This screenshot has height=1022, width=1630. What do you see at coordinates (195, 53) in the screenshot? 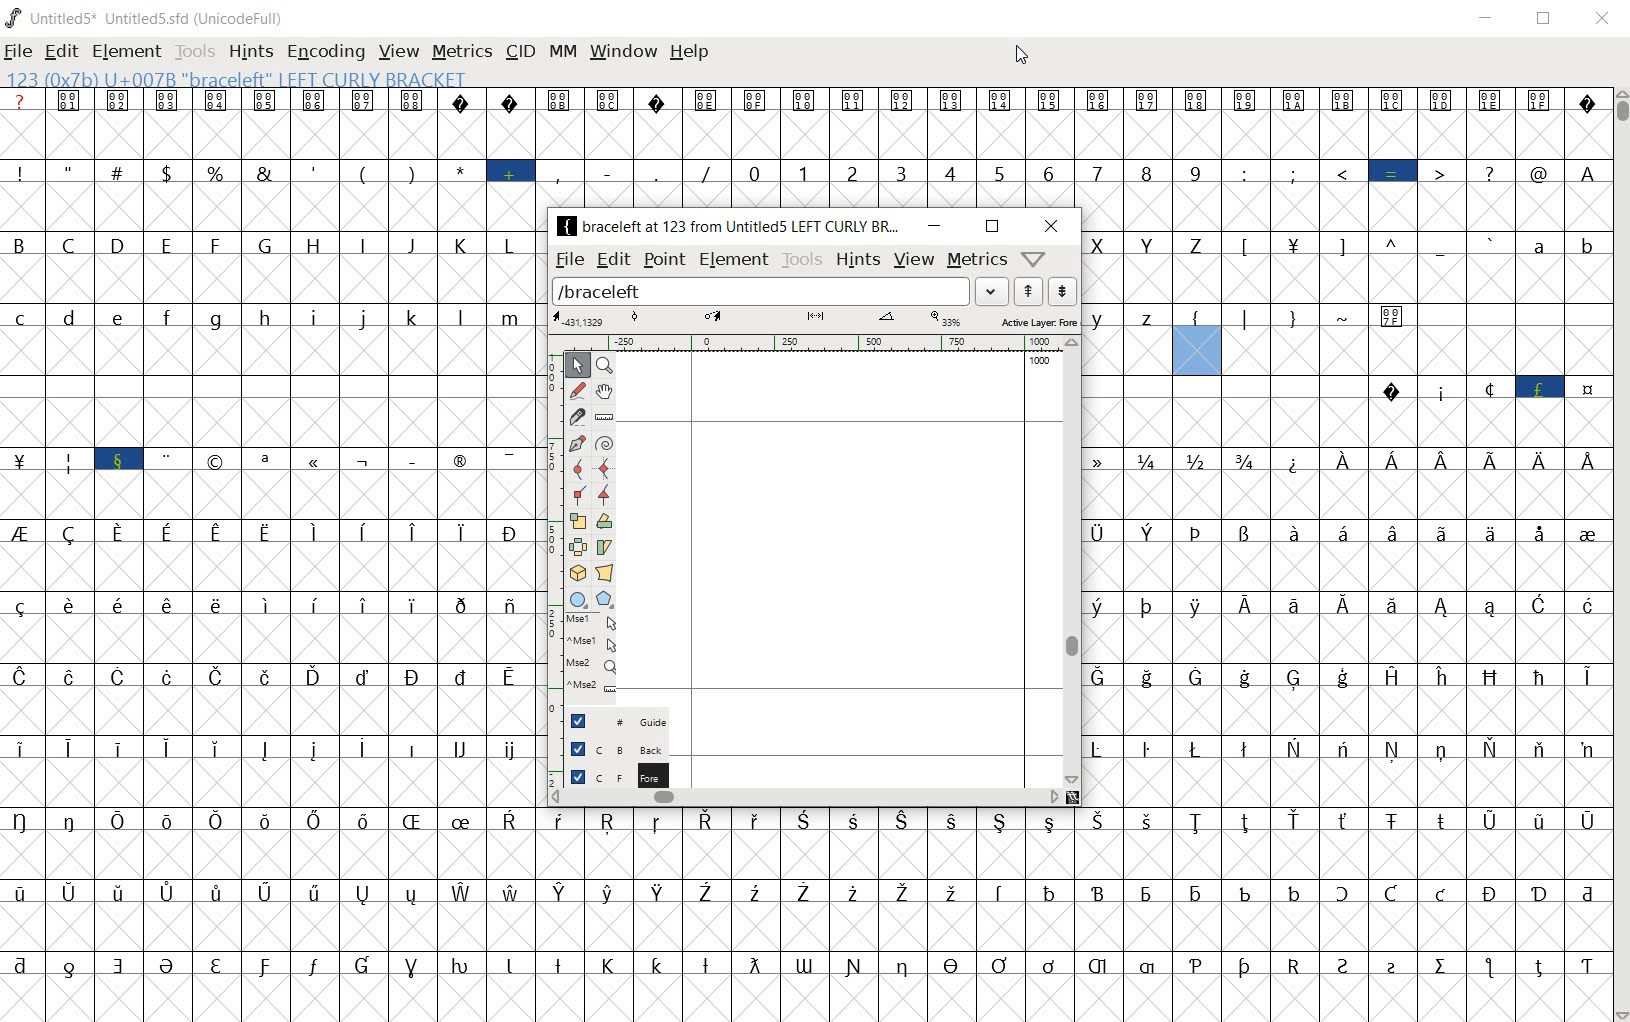
I see `tools` at bounding box center [195, 53].